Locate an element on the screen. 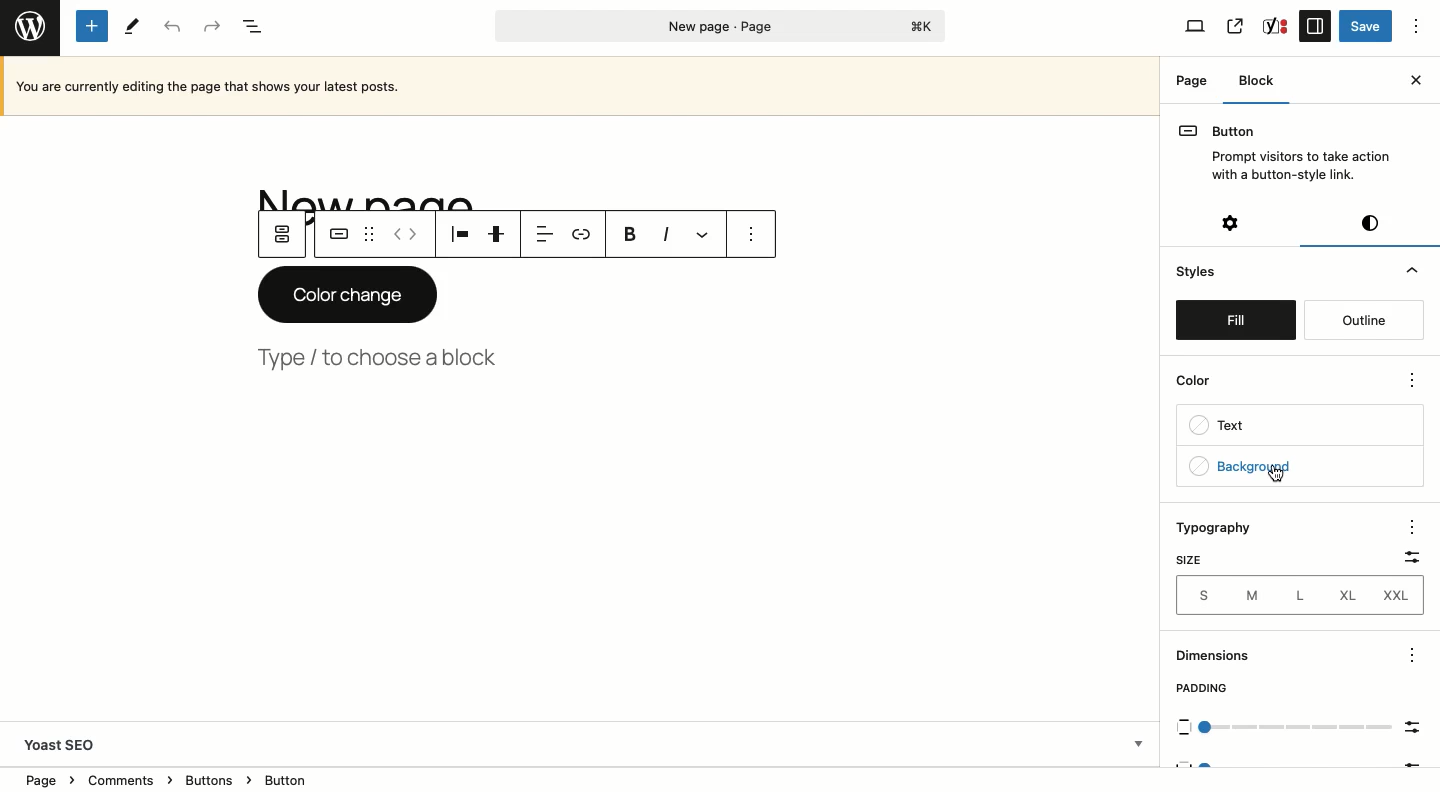 The image size is (1440, 792). Button is located at coordinates (1284, 148).